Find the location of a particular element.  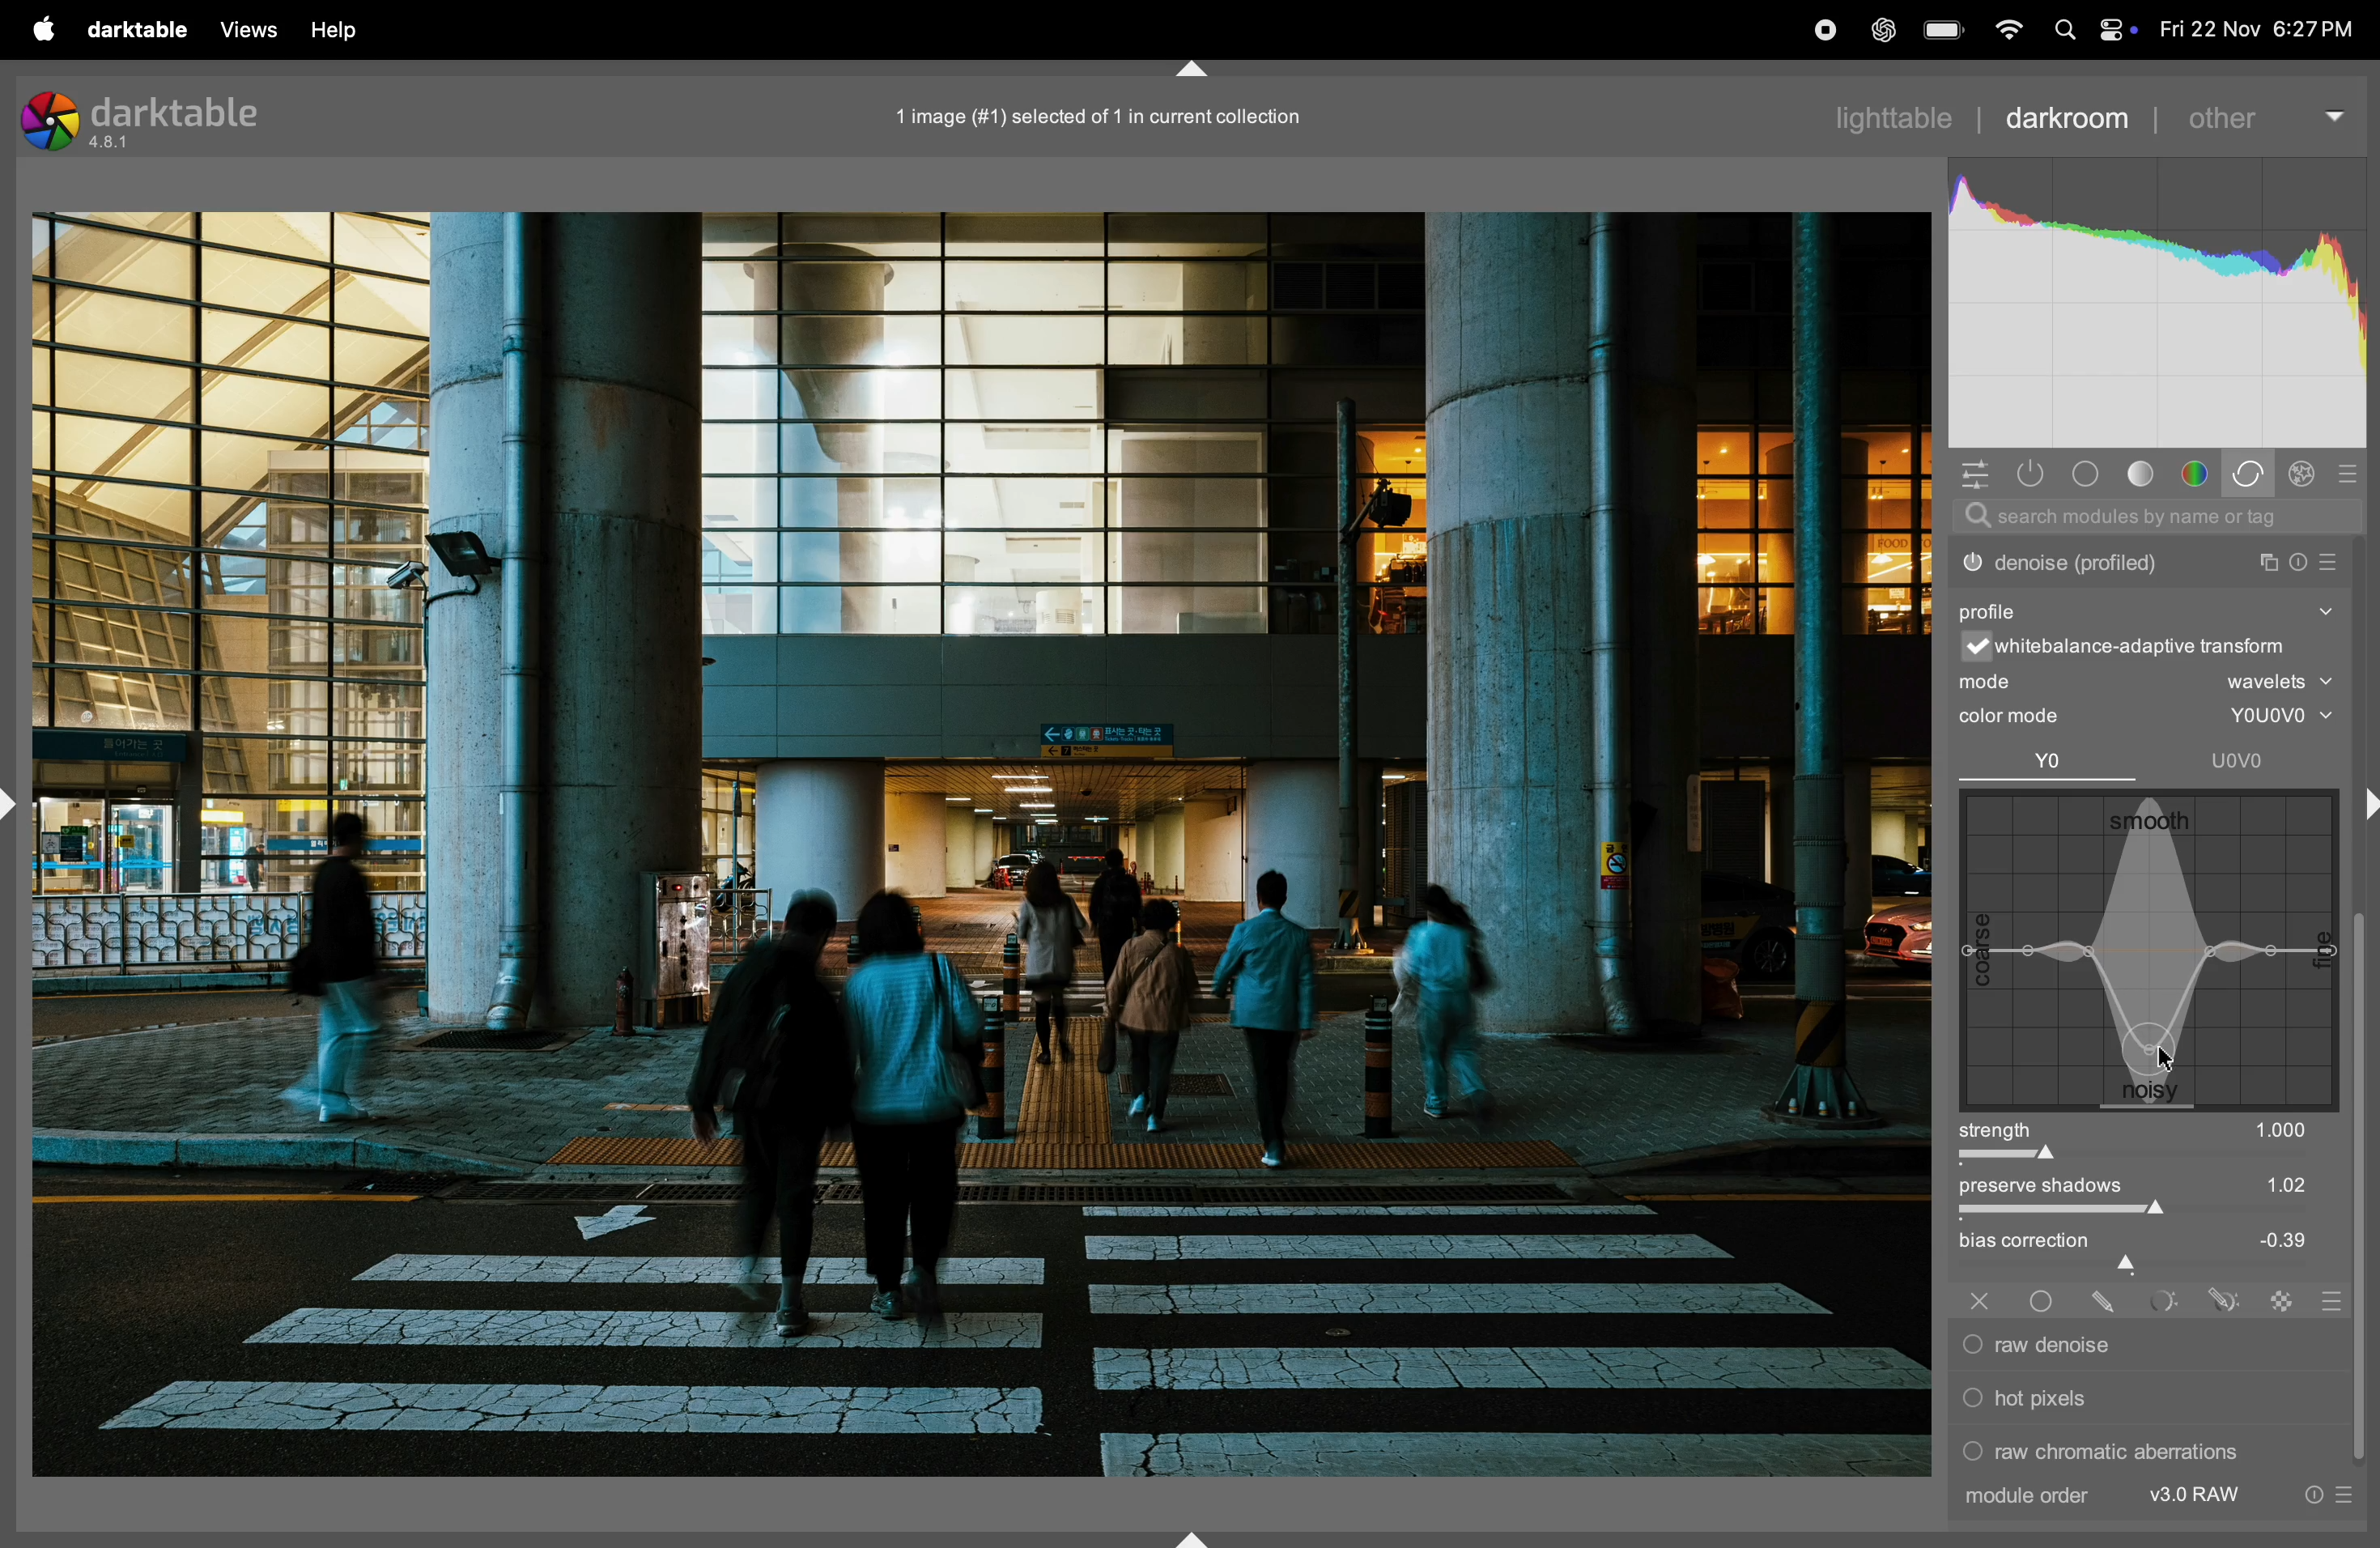

uniformly is located at coordinates (2045, 1302).